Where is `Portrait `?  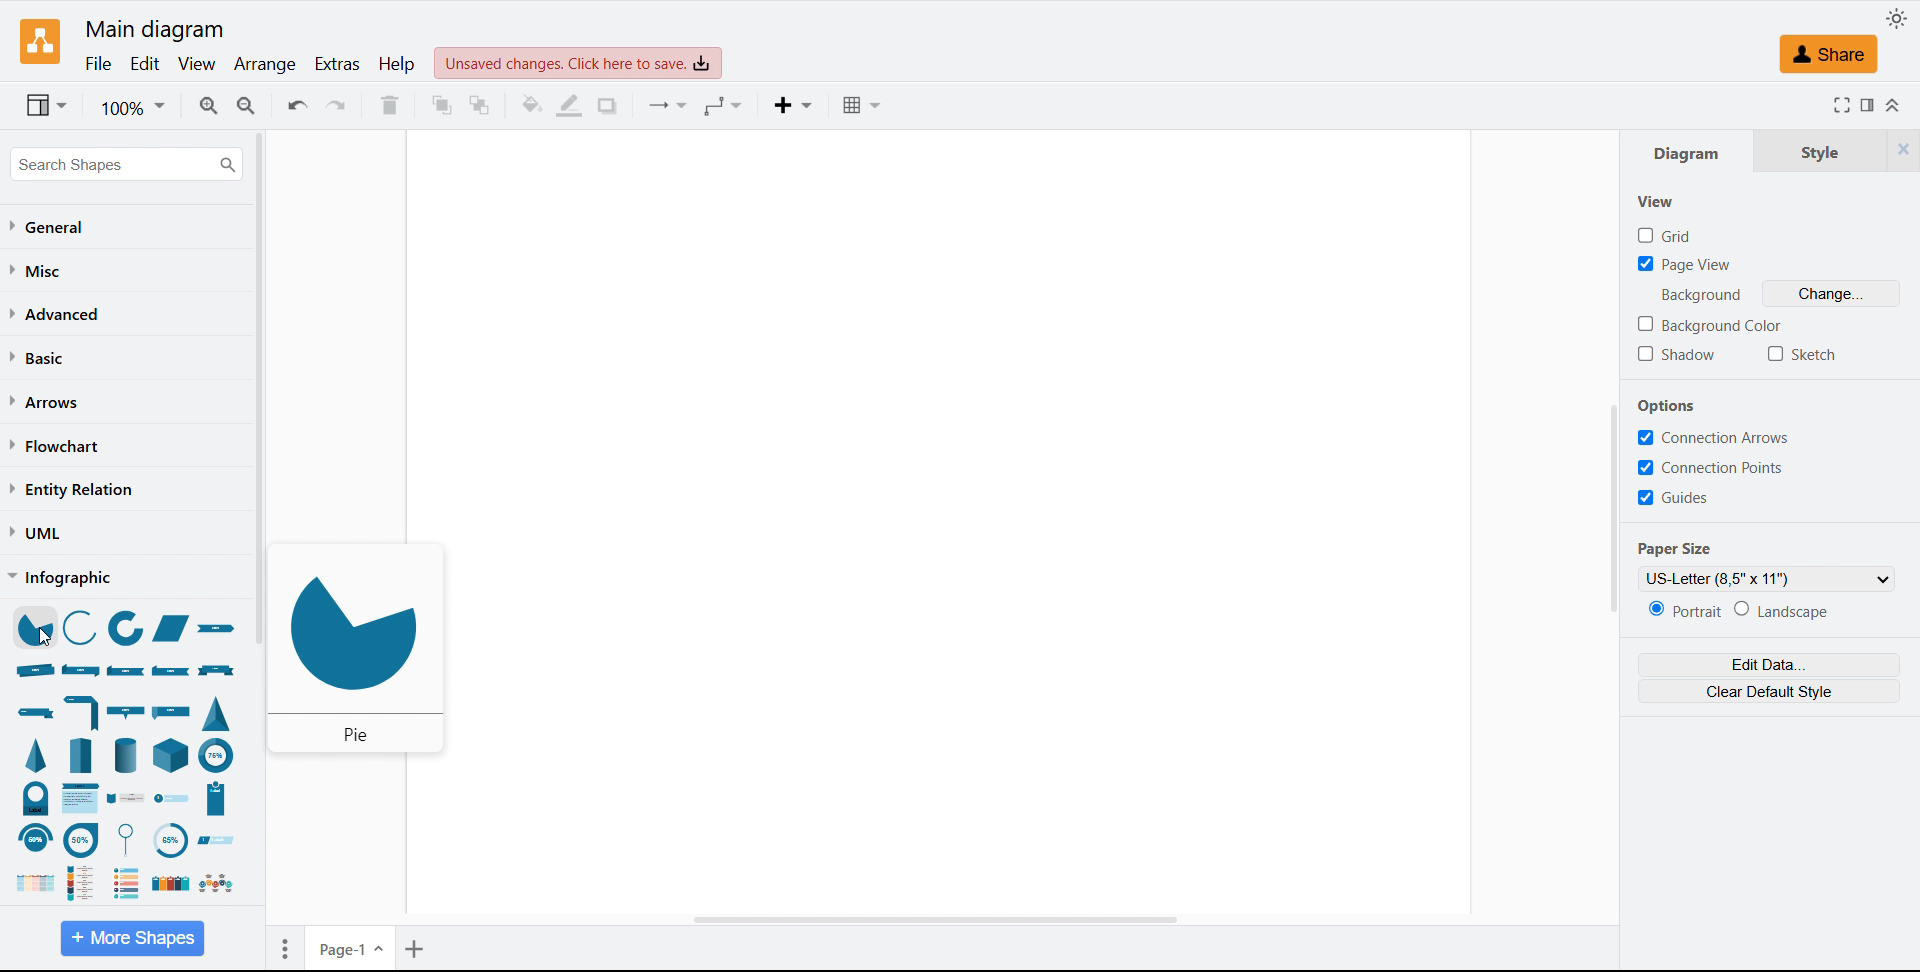 Portrait  is located at coordinates (1685, 611).